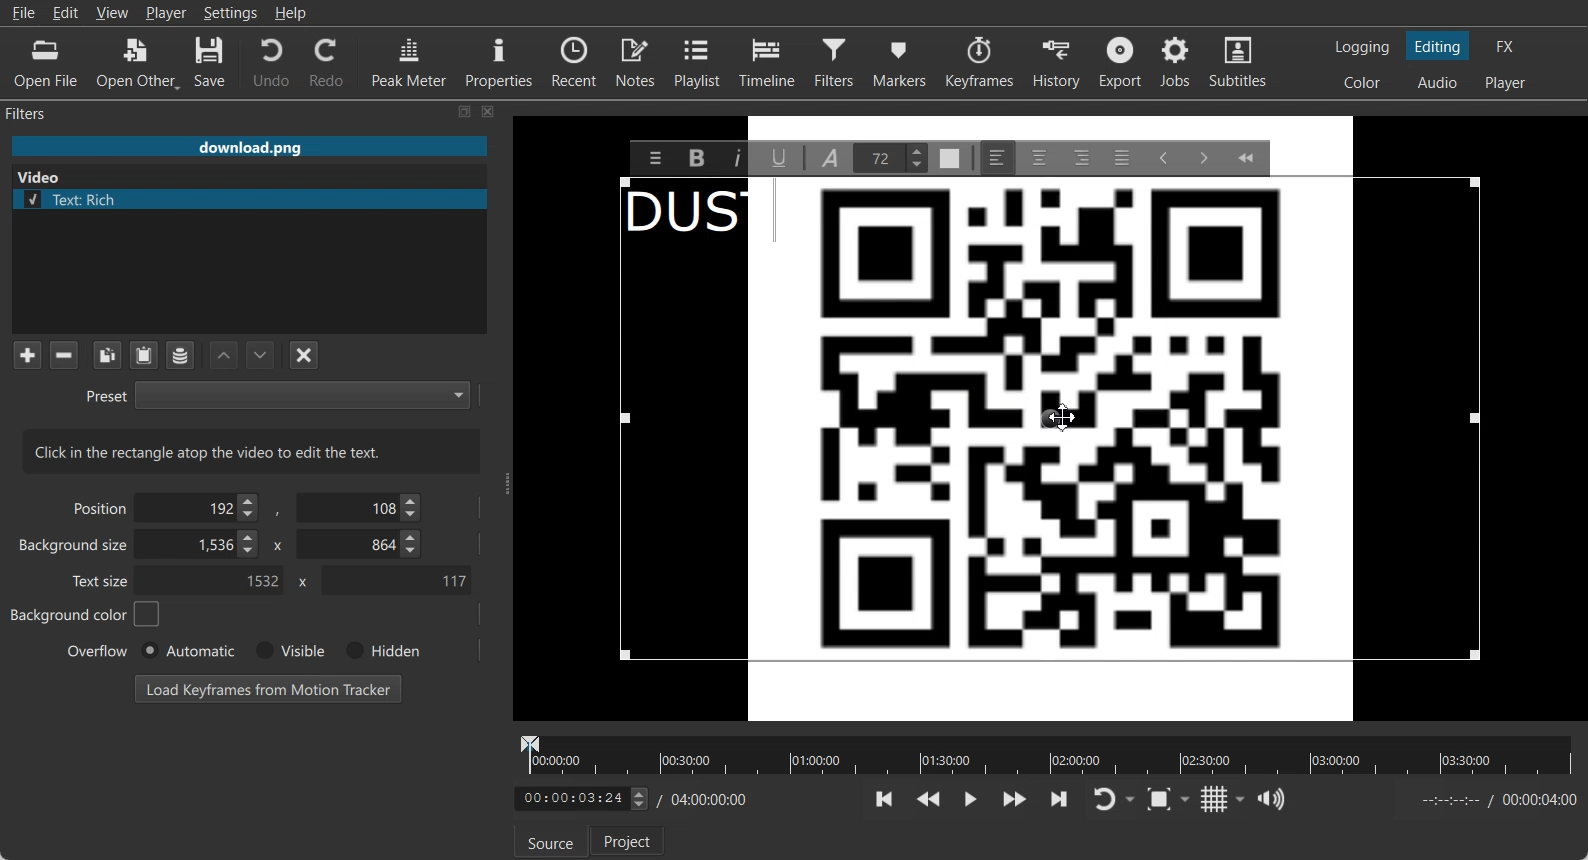  What do you see at coordinates (1058, 798) in the screenshot?
I see `Skip to the next point` at bounding box center [1058, 798].